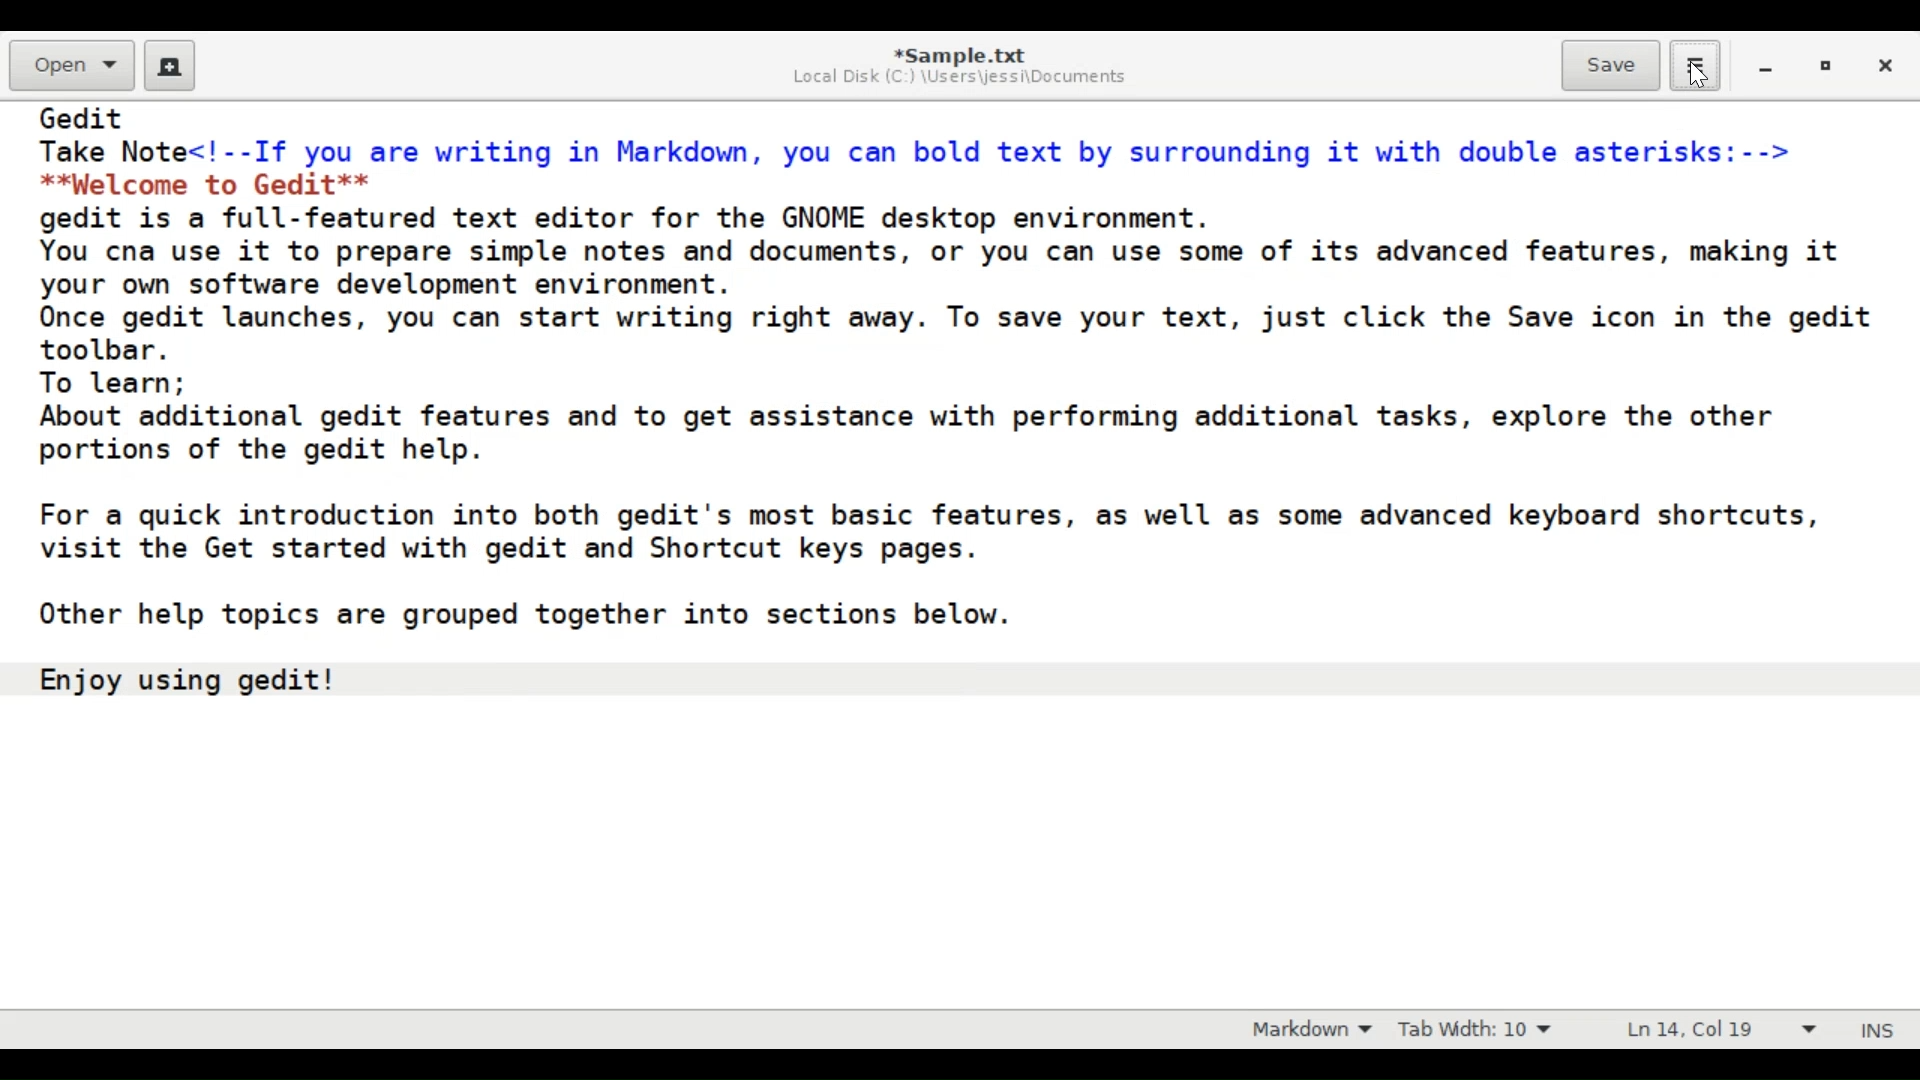 Image resolution: width=1920 pixels, height=1080 pixels. I want to click on Cursor, so click(1696, 79).